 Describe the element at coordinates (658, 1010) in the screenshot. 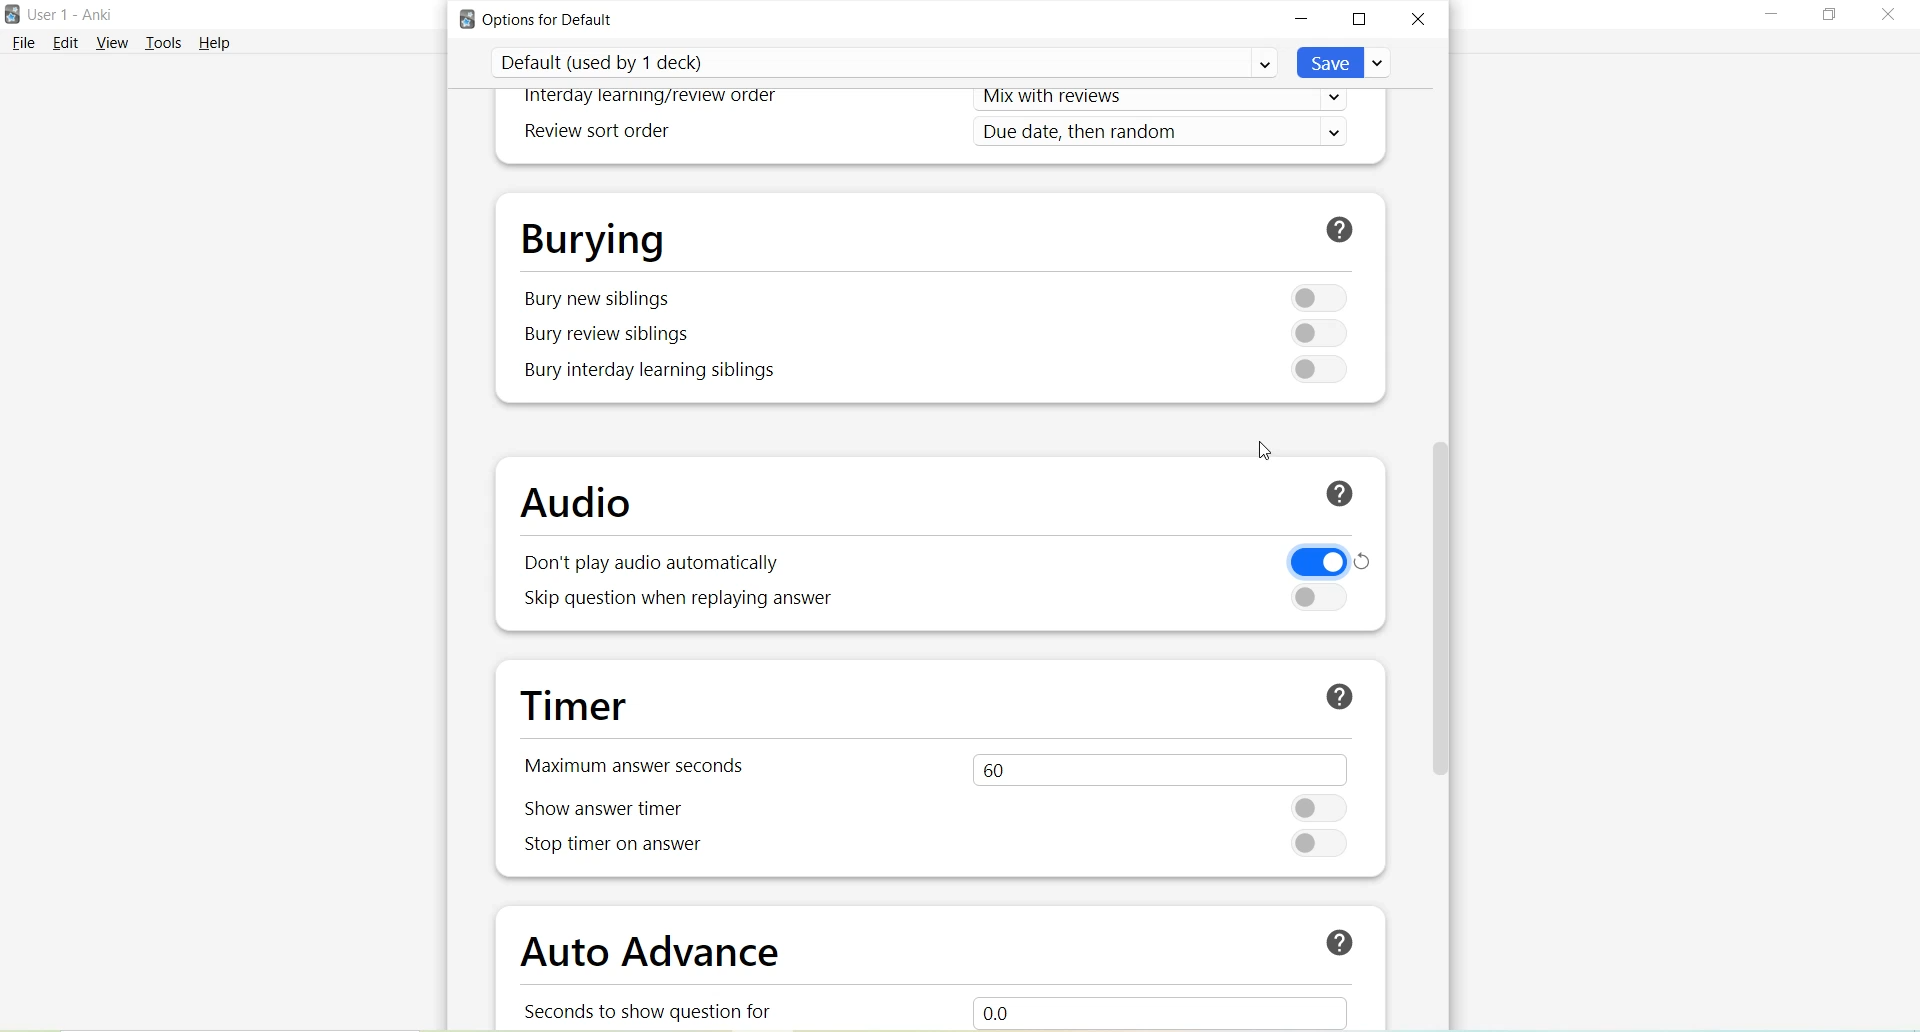

I see `Seconds to show question for` at that location.